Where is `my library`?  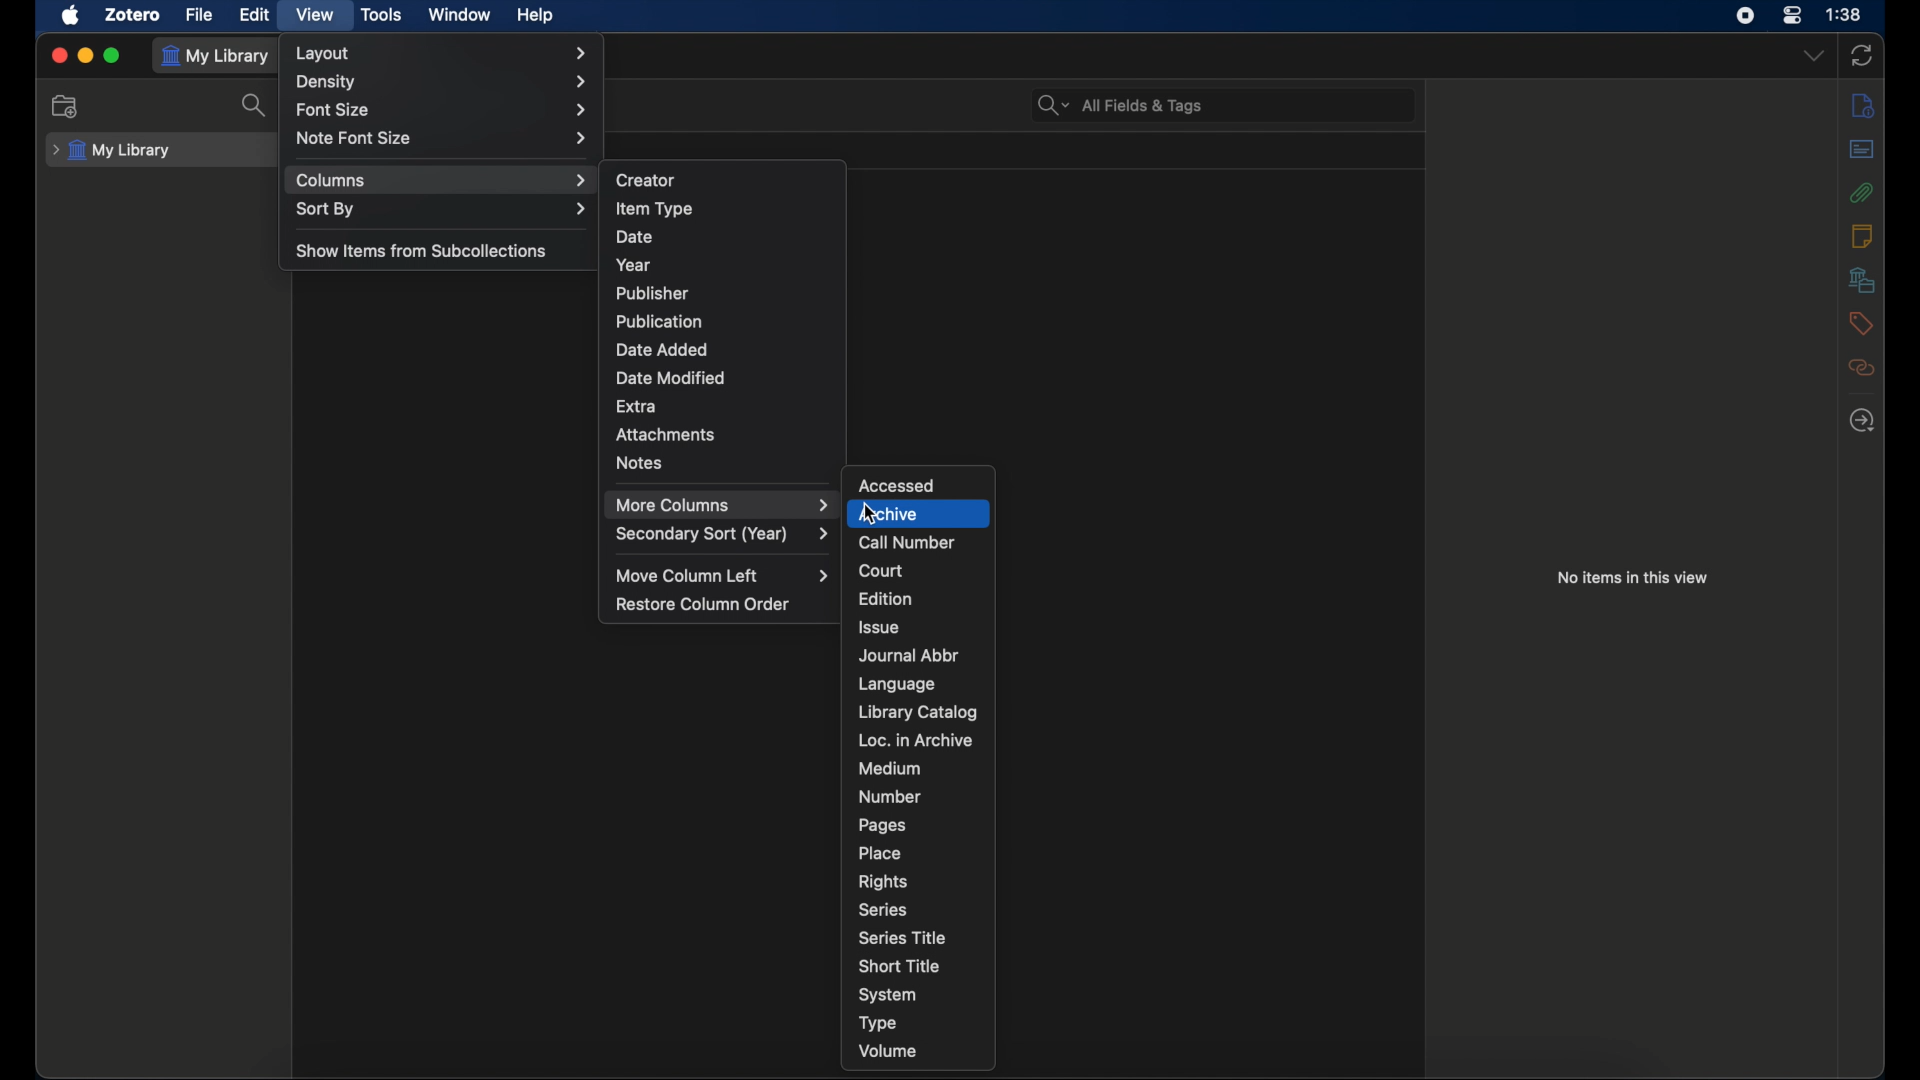 my library is located at coordinates (114, 150).